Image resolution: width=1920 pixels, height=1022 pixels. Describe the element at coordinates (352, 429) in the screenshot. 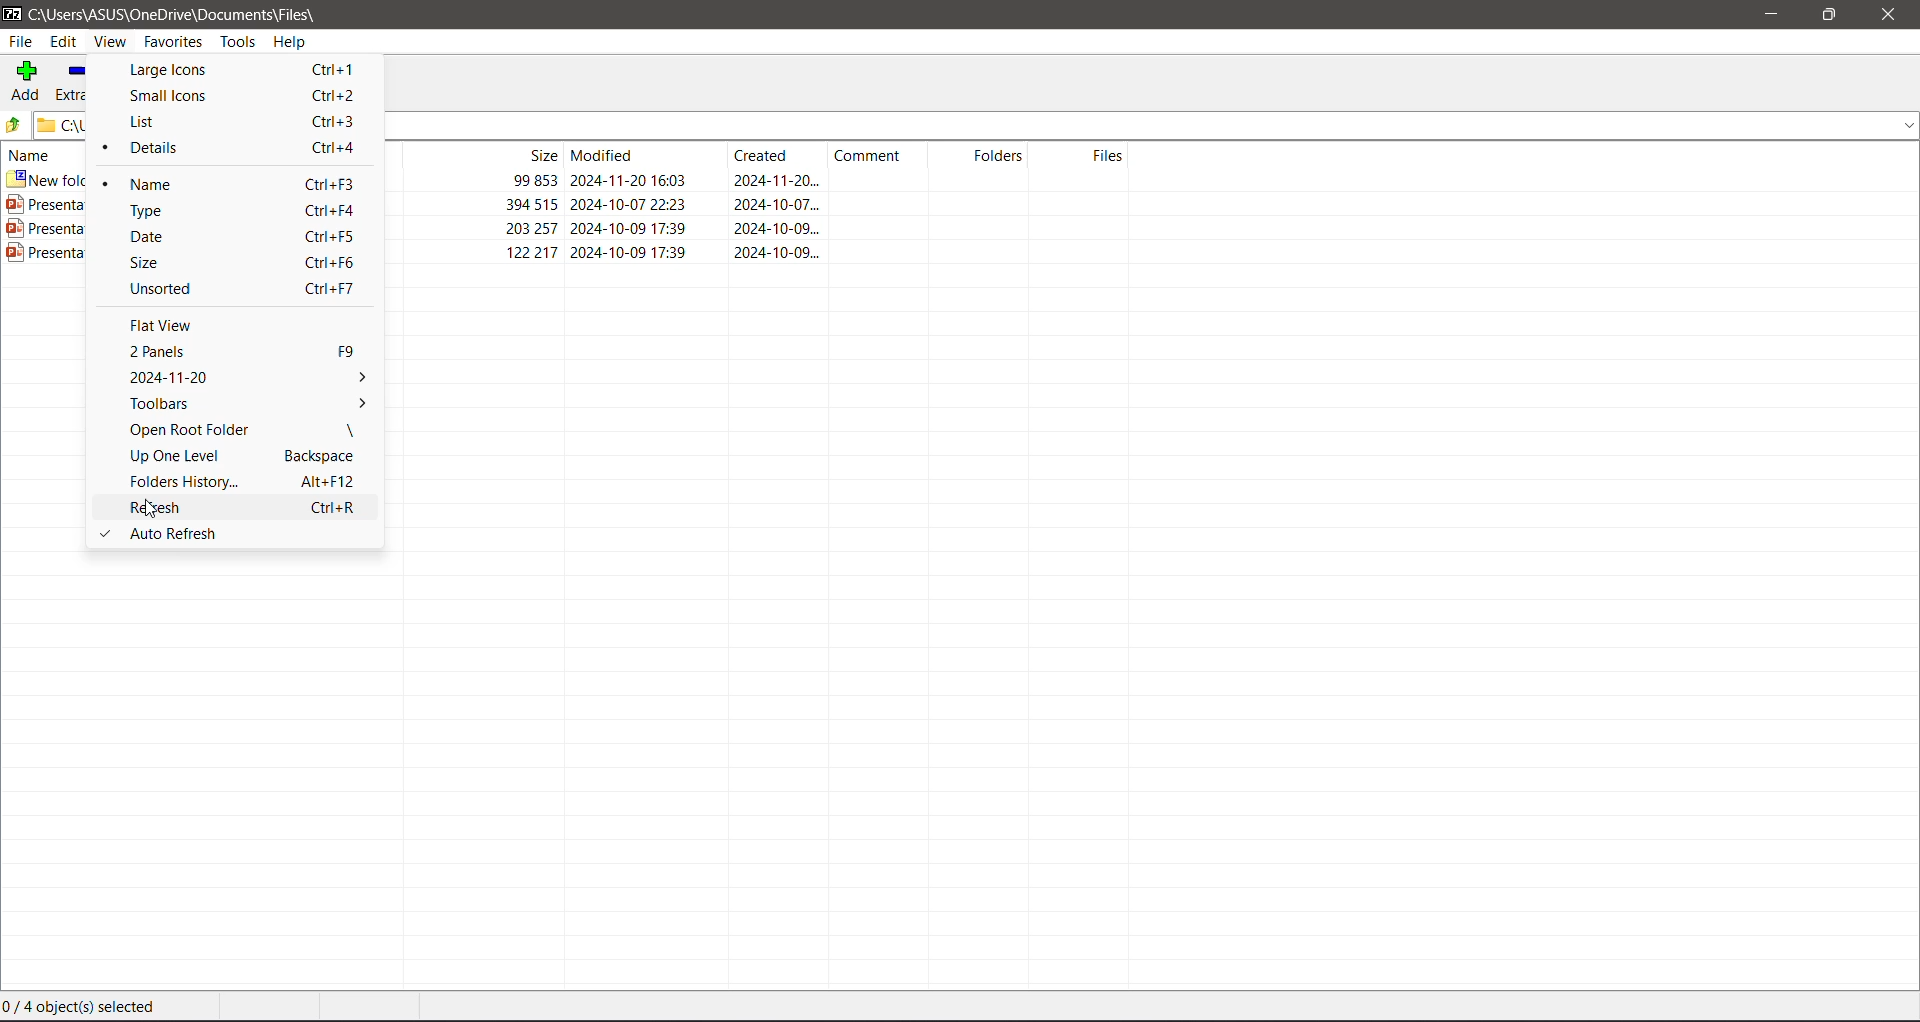

I see `\` at that location.